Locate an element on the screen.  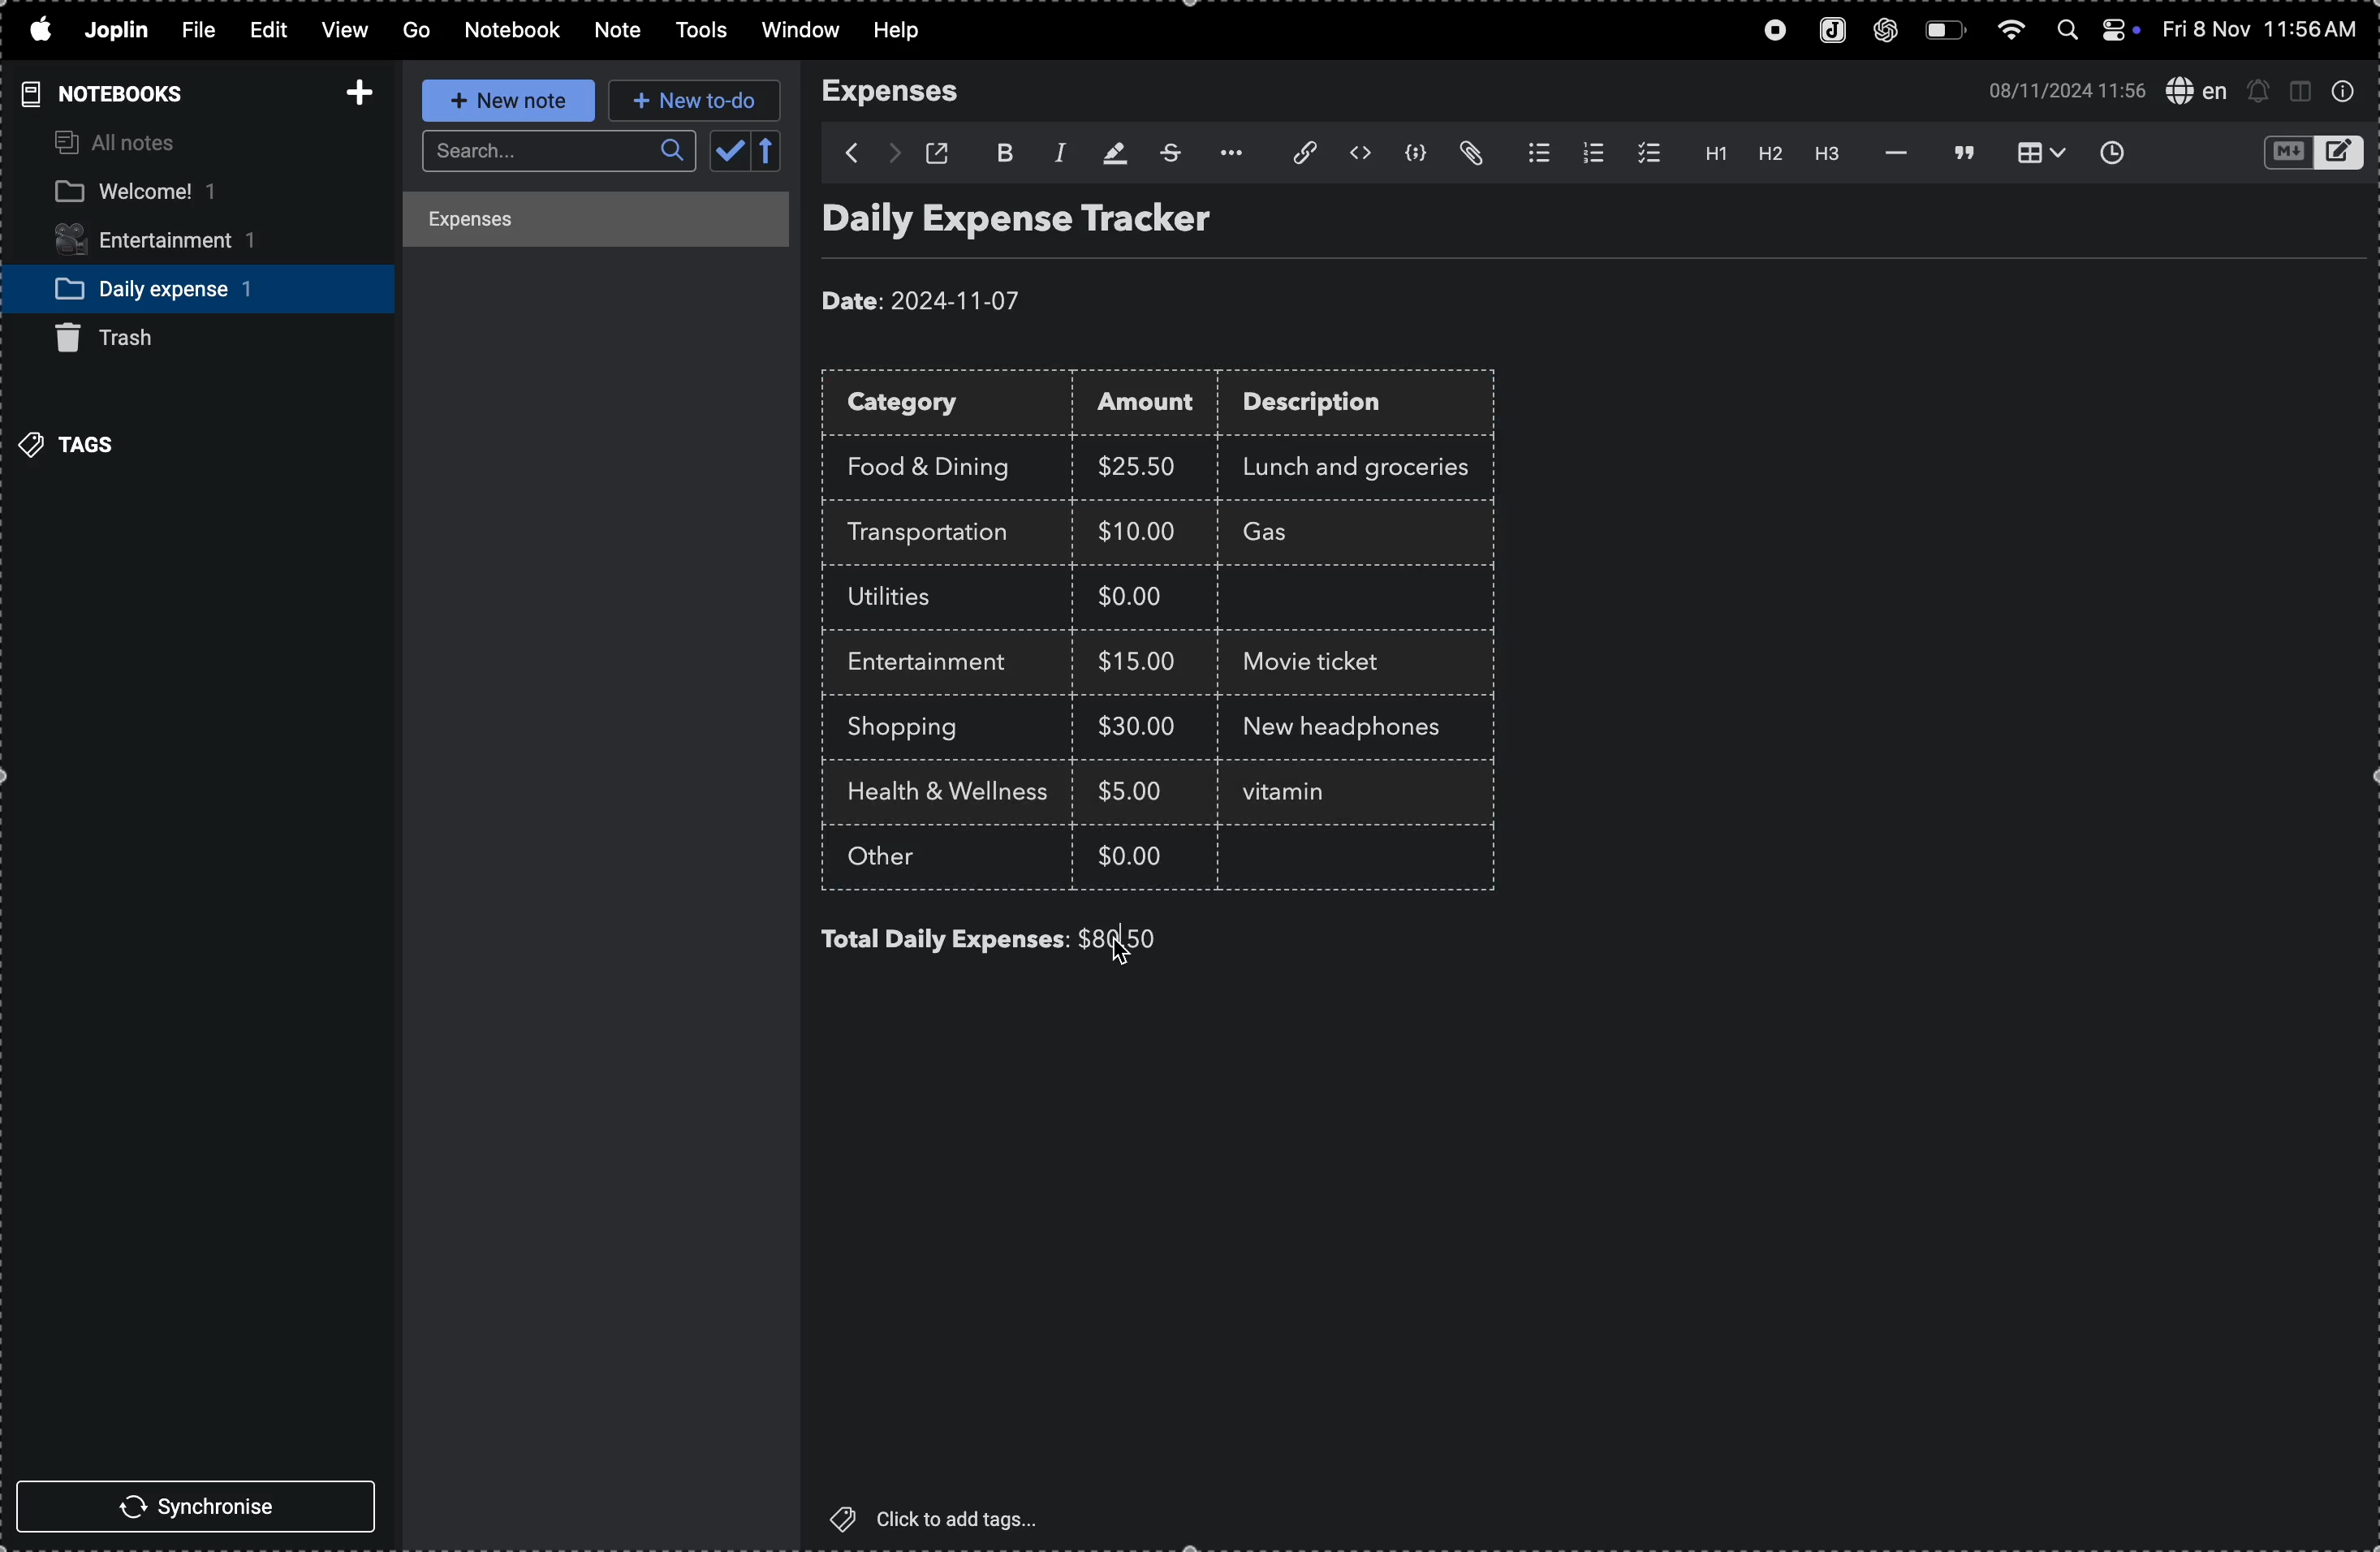
help is located at coordinates (909, 31).